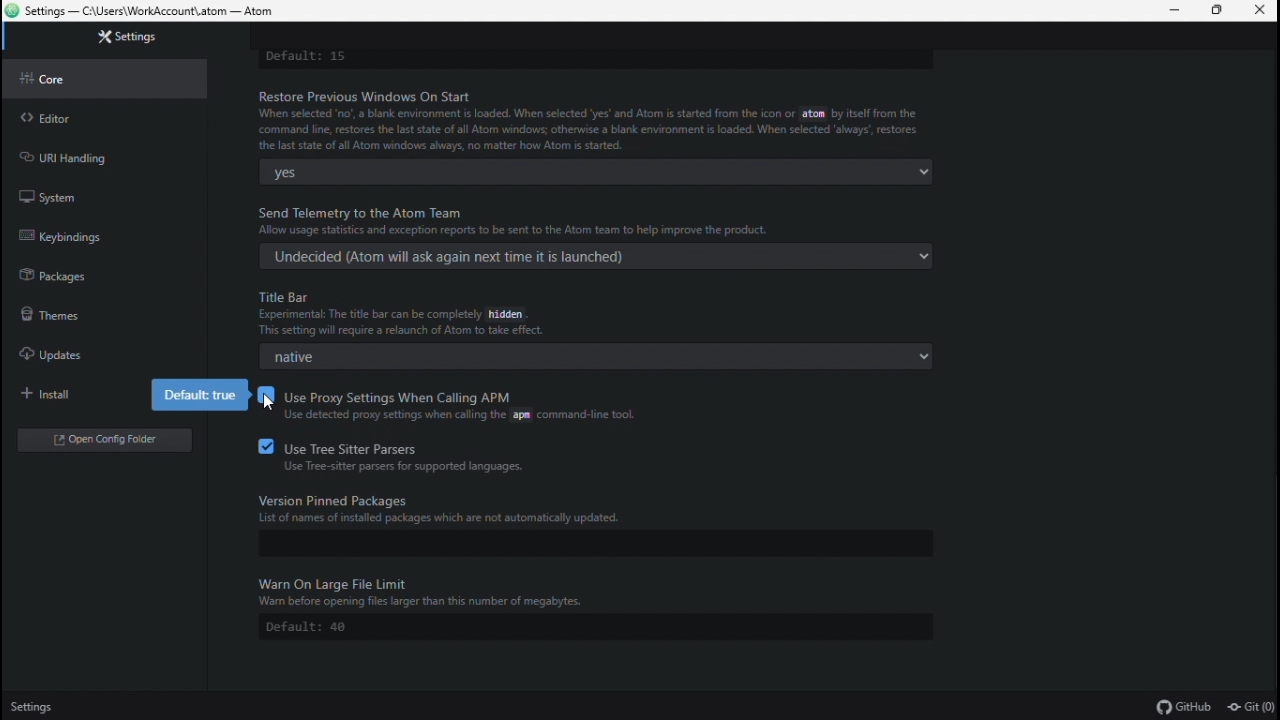  I want to click on packages, so click(86, 274).